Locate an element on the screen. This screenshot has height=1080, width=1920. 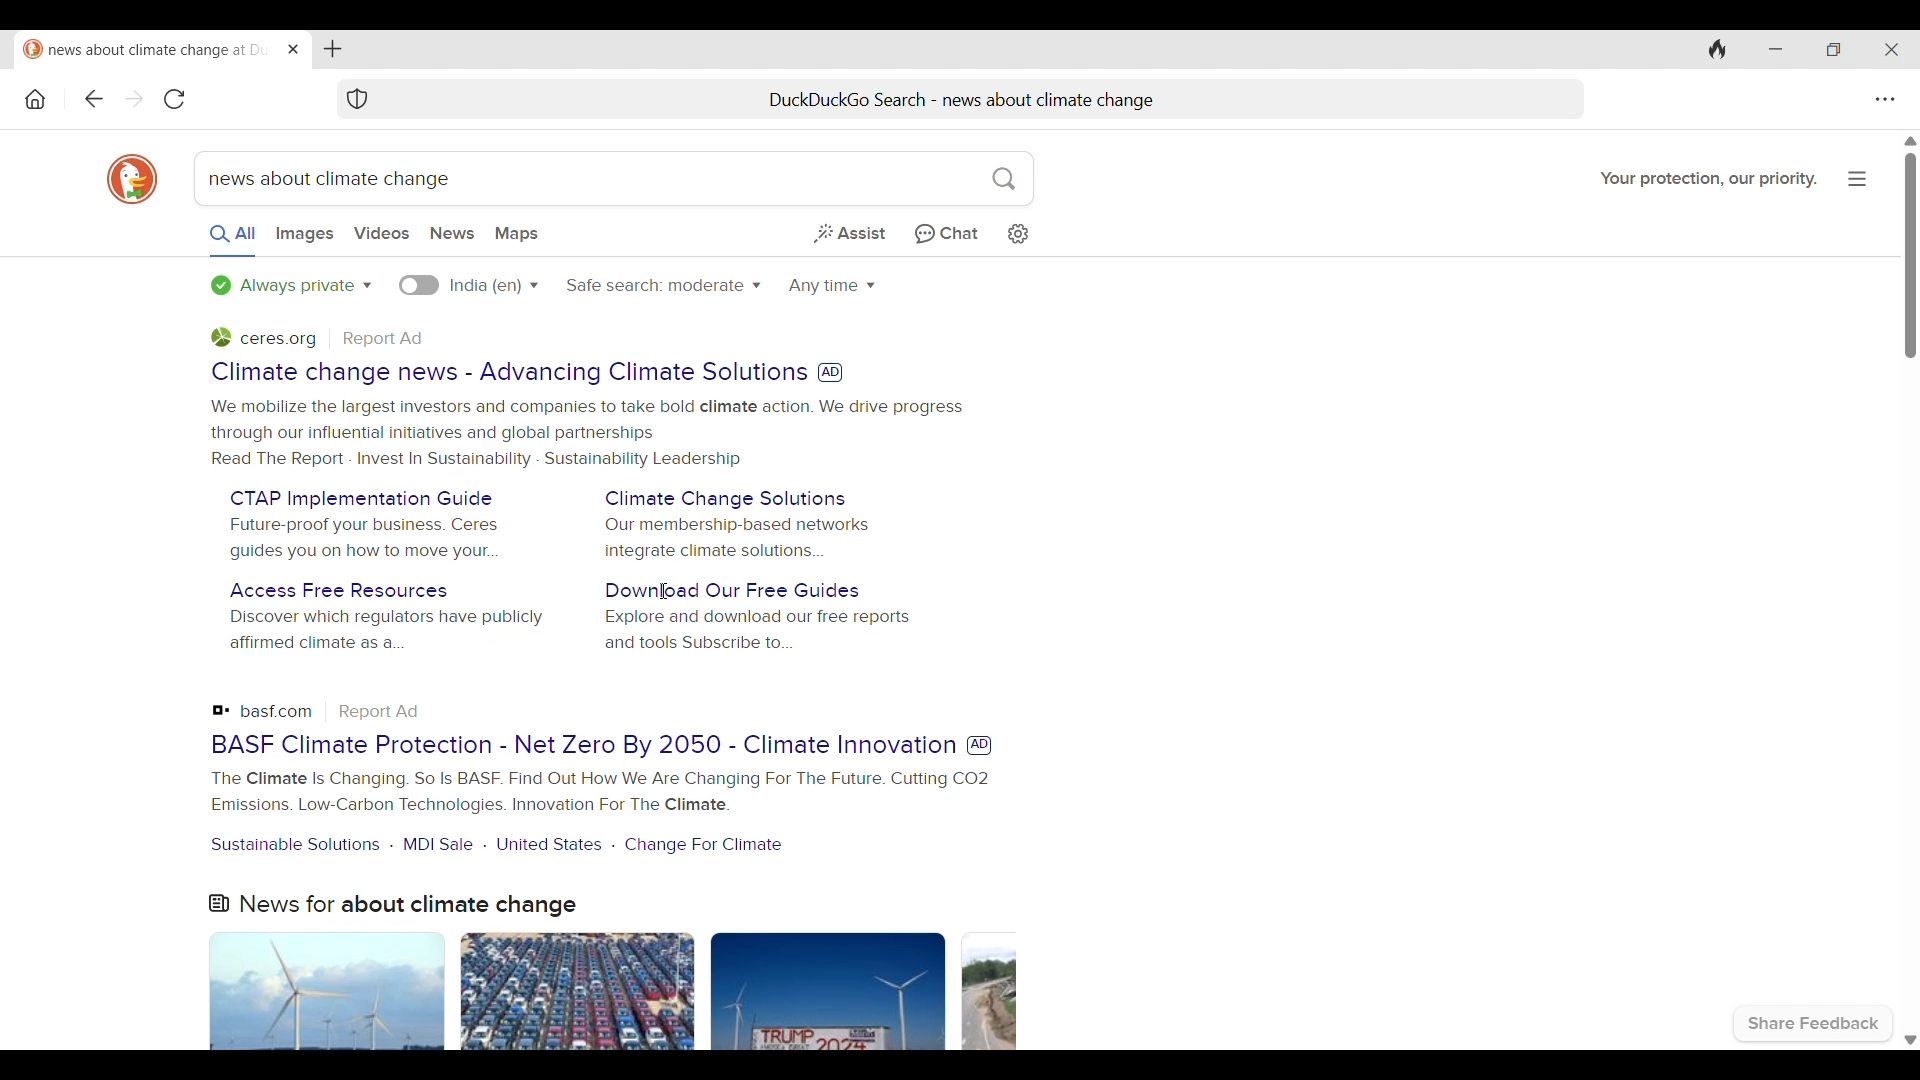
Search results by time is located at coordinates (833, 287).